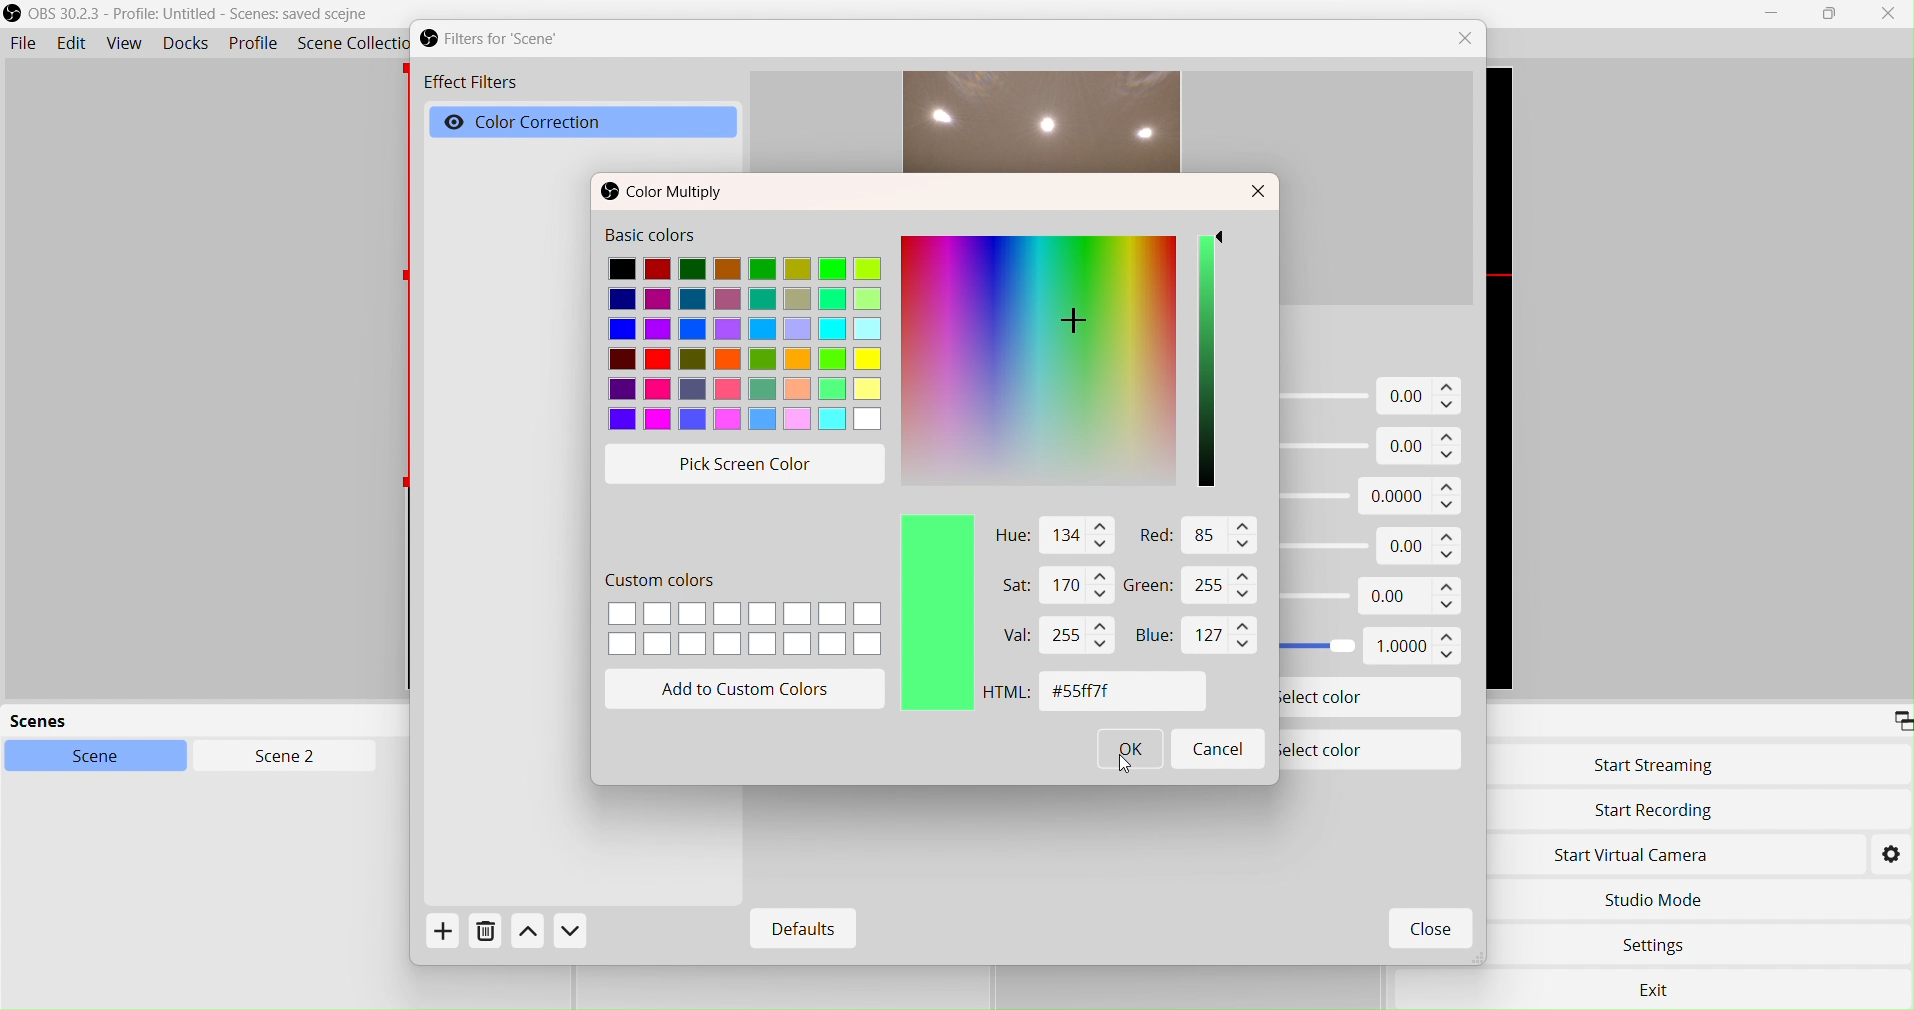 The height and width of the screenshot is (1010, 1914). Describe the element at coordinates (1888, 13) in the screenshot. I see `Close` at that location.